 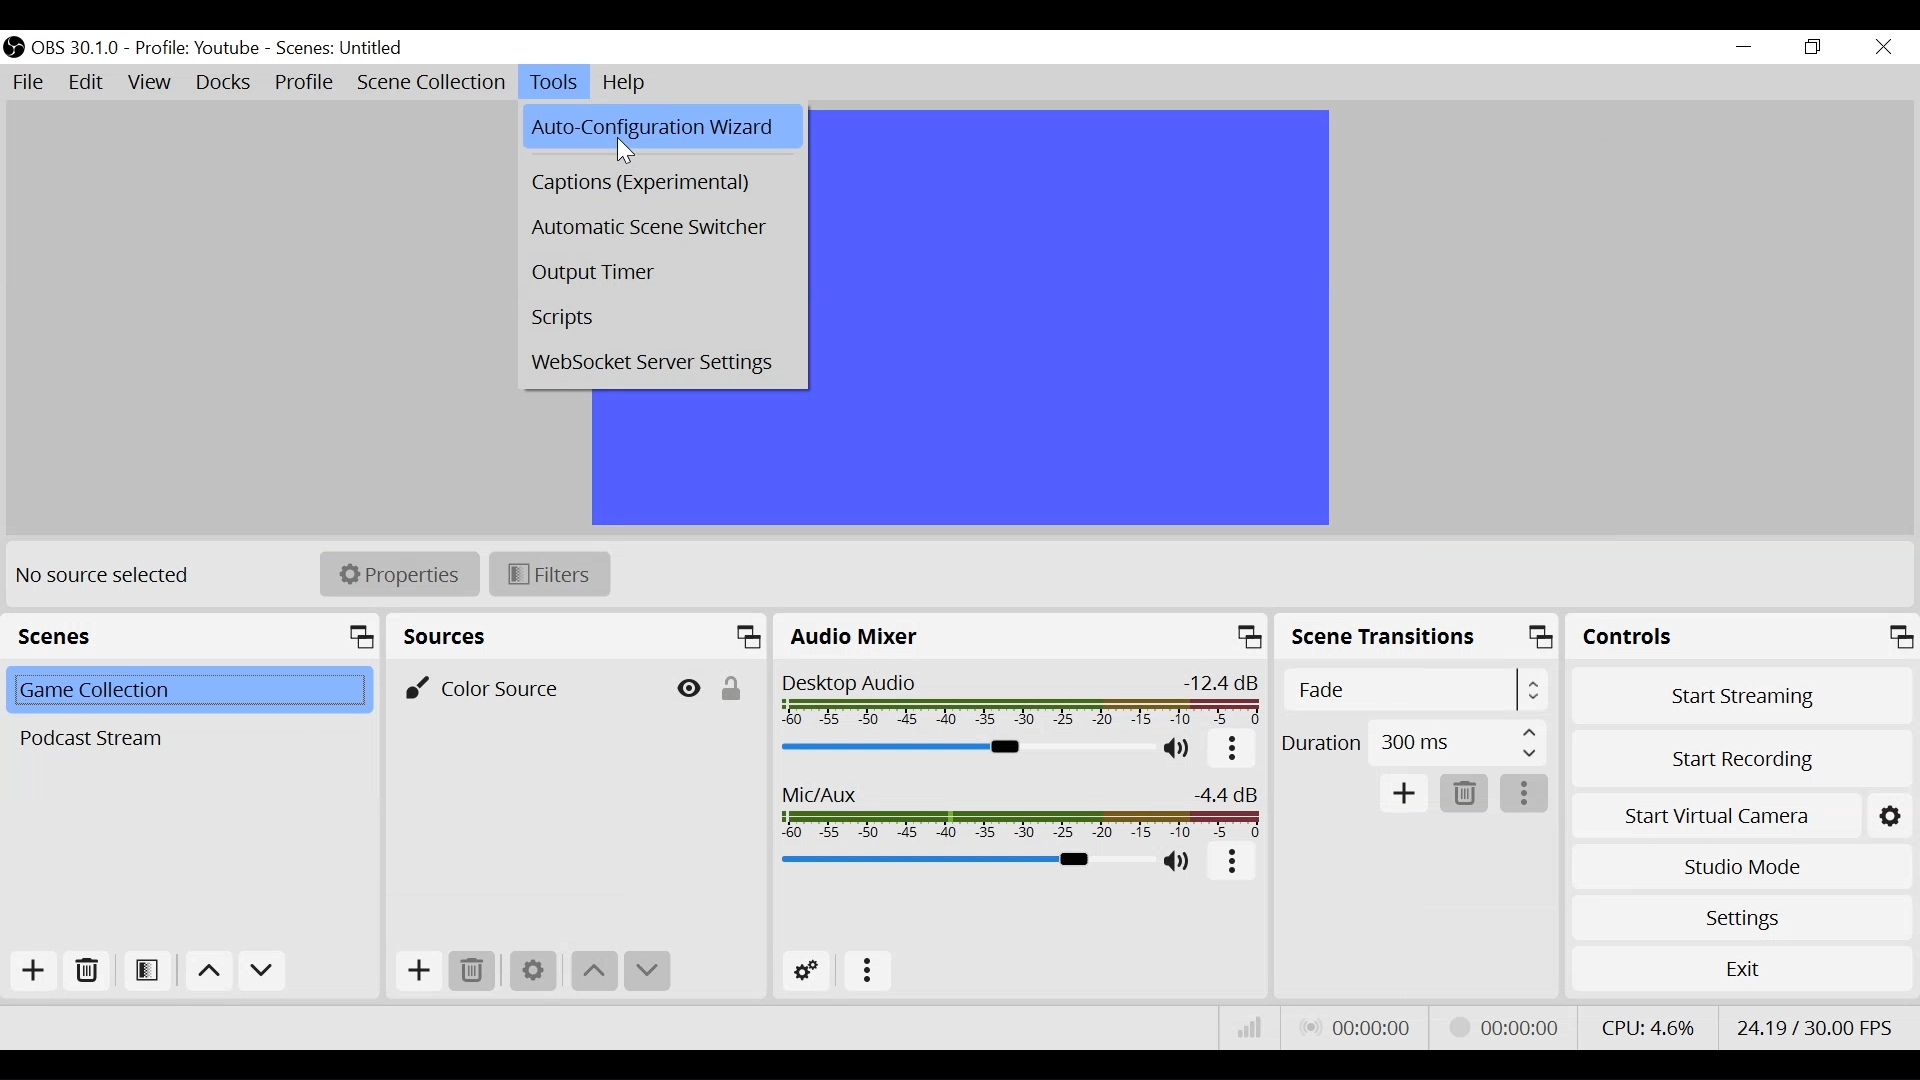 I want to click on move down, so click(x=262, y=972).